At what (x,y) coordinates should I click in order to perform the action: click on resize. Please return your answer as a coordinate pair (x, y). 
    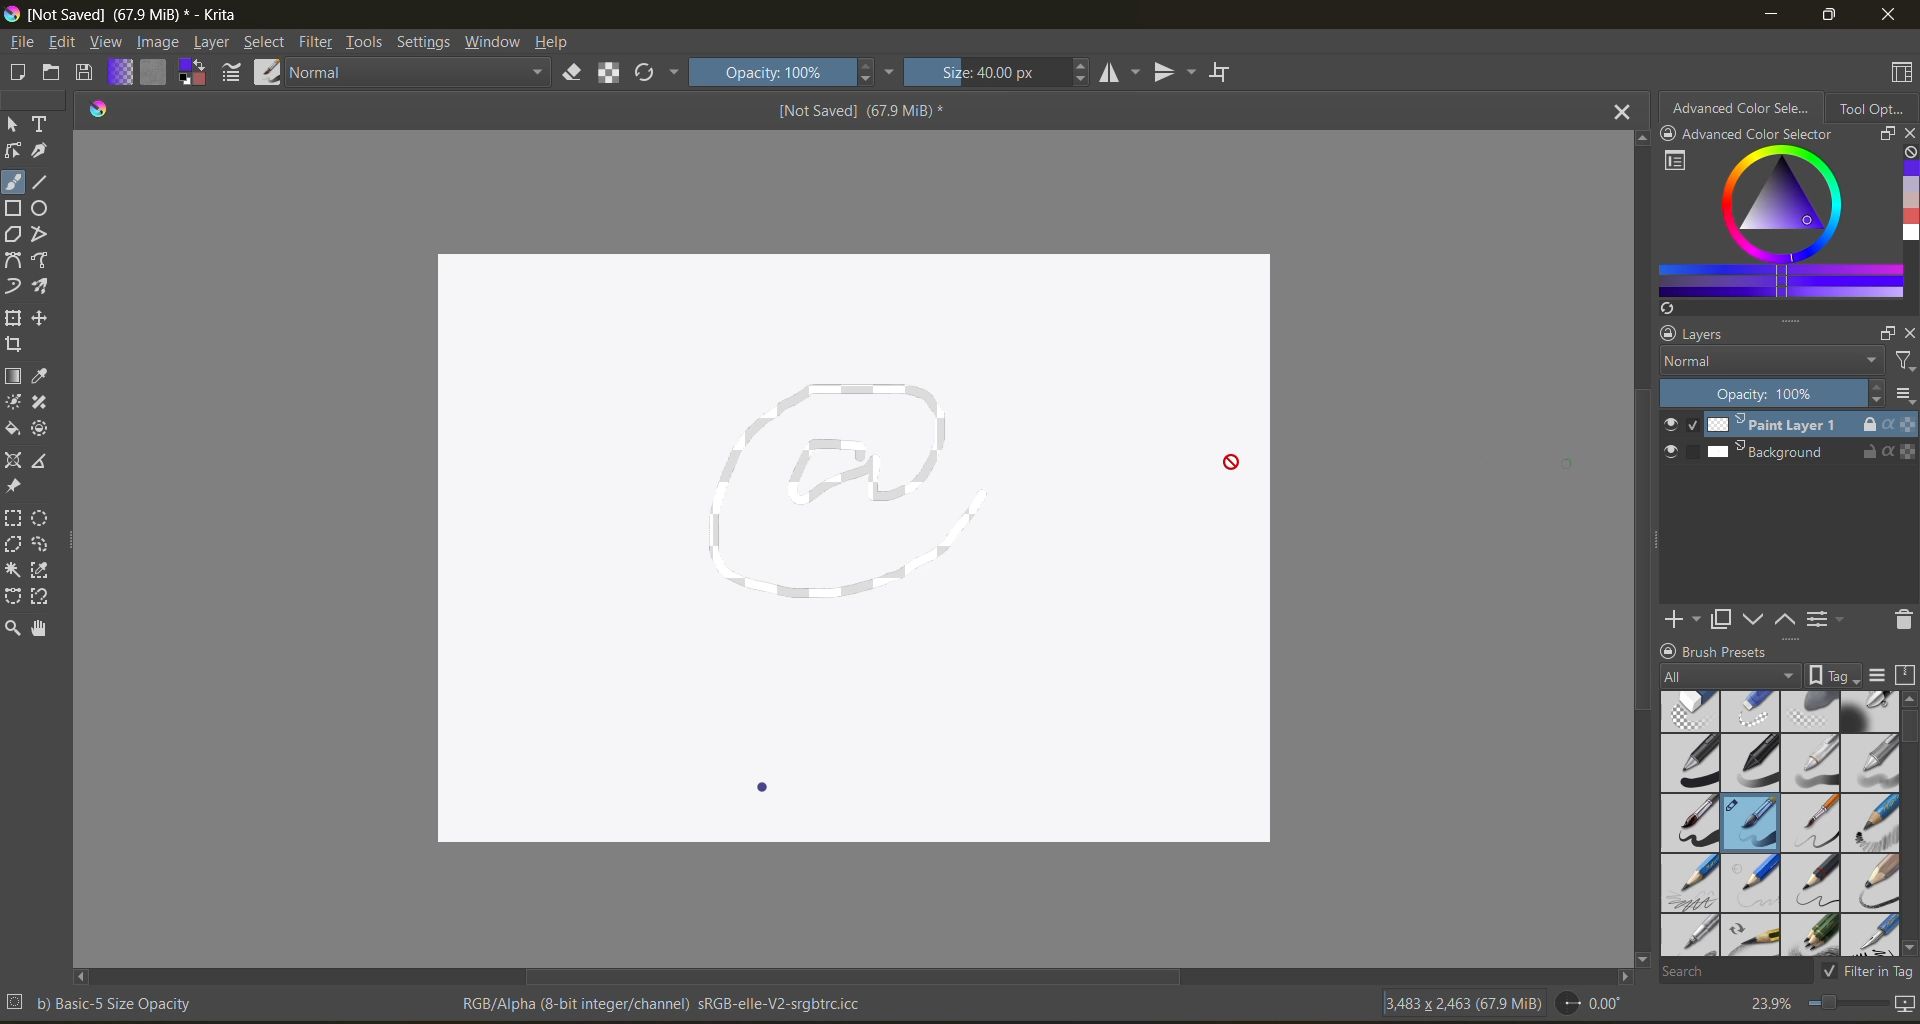
    Looking at the image, I should click on (1883, 133).